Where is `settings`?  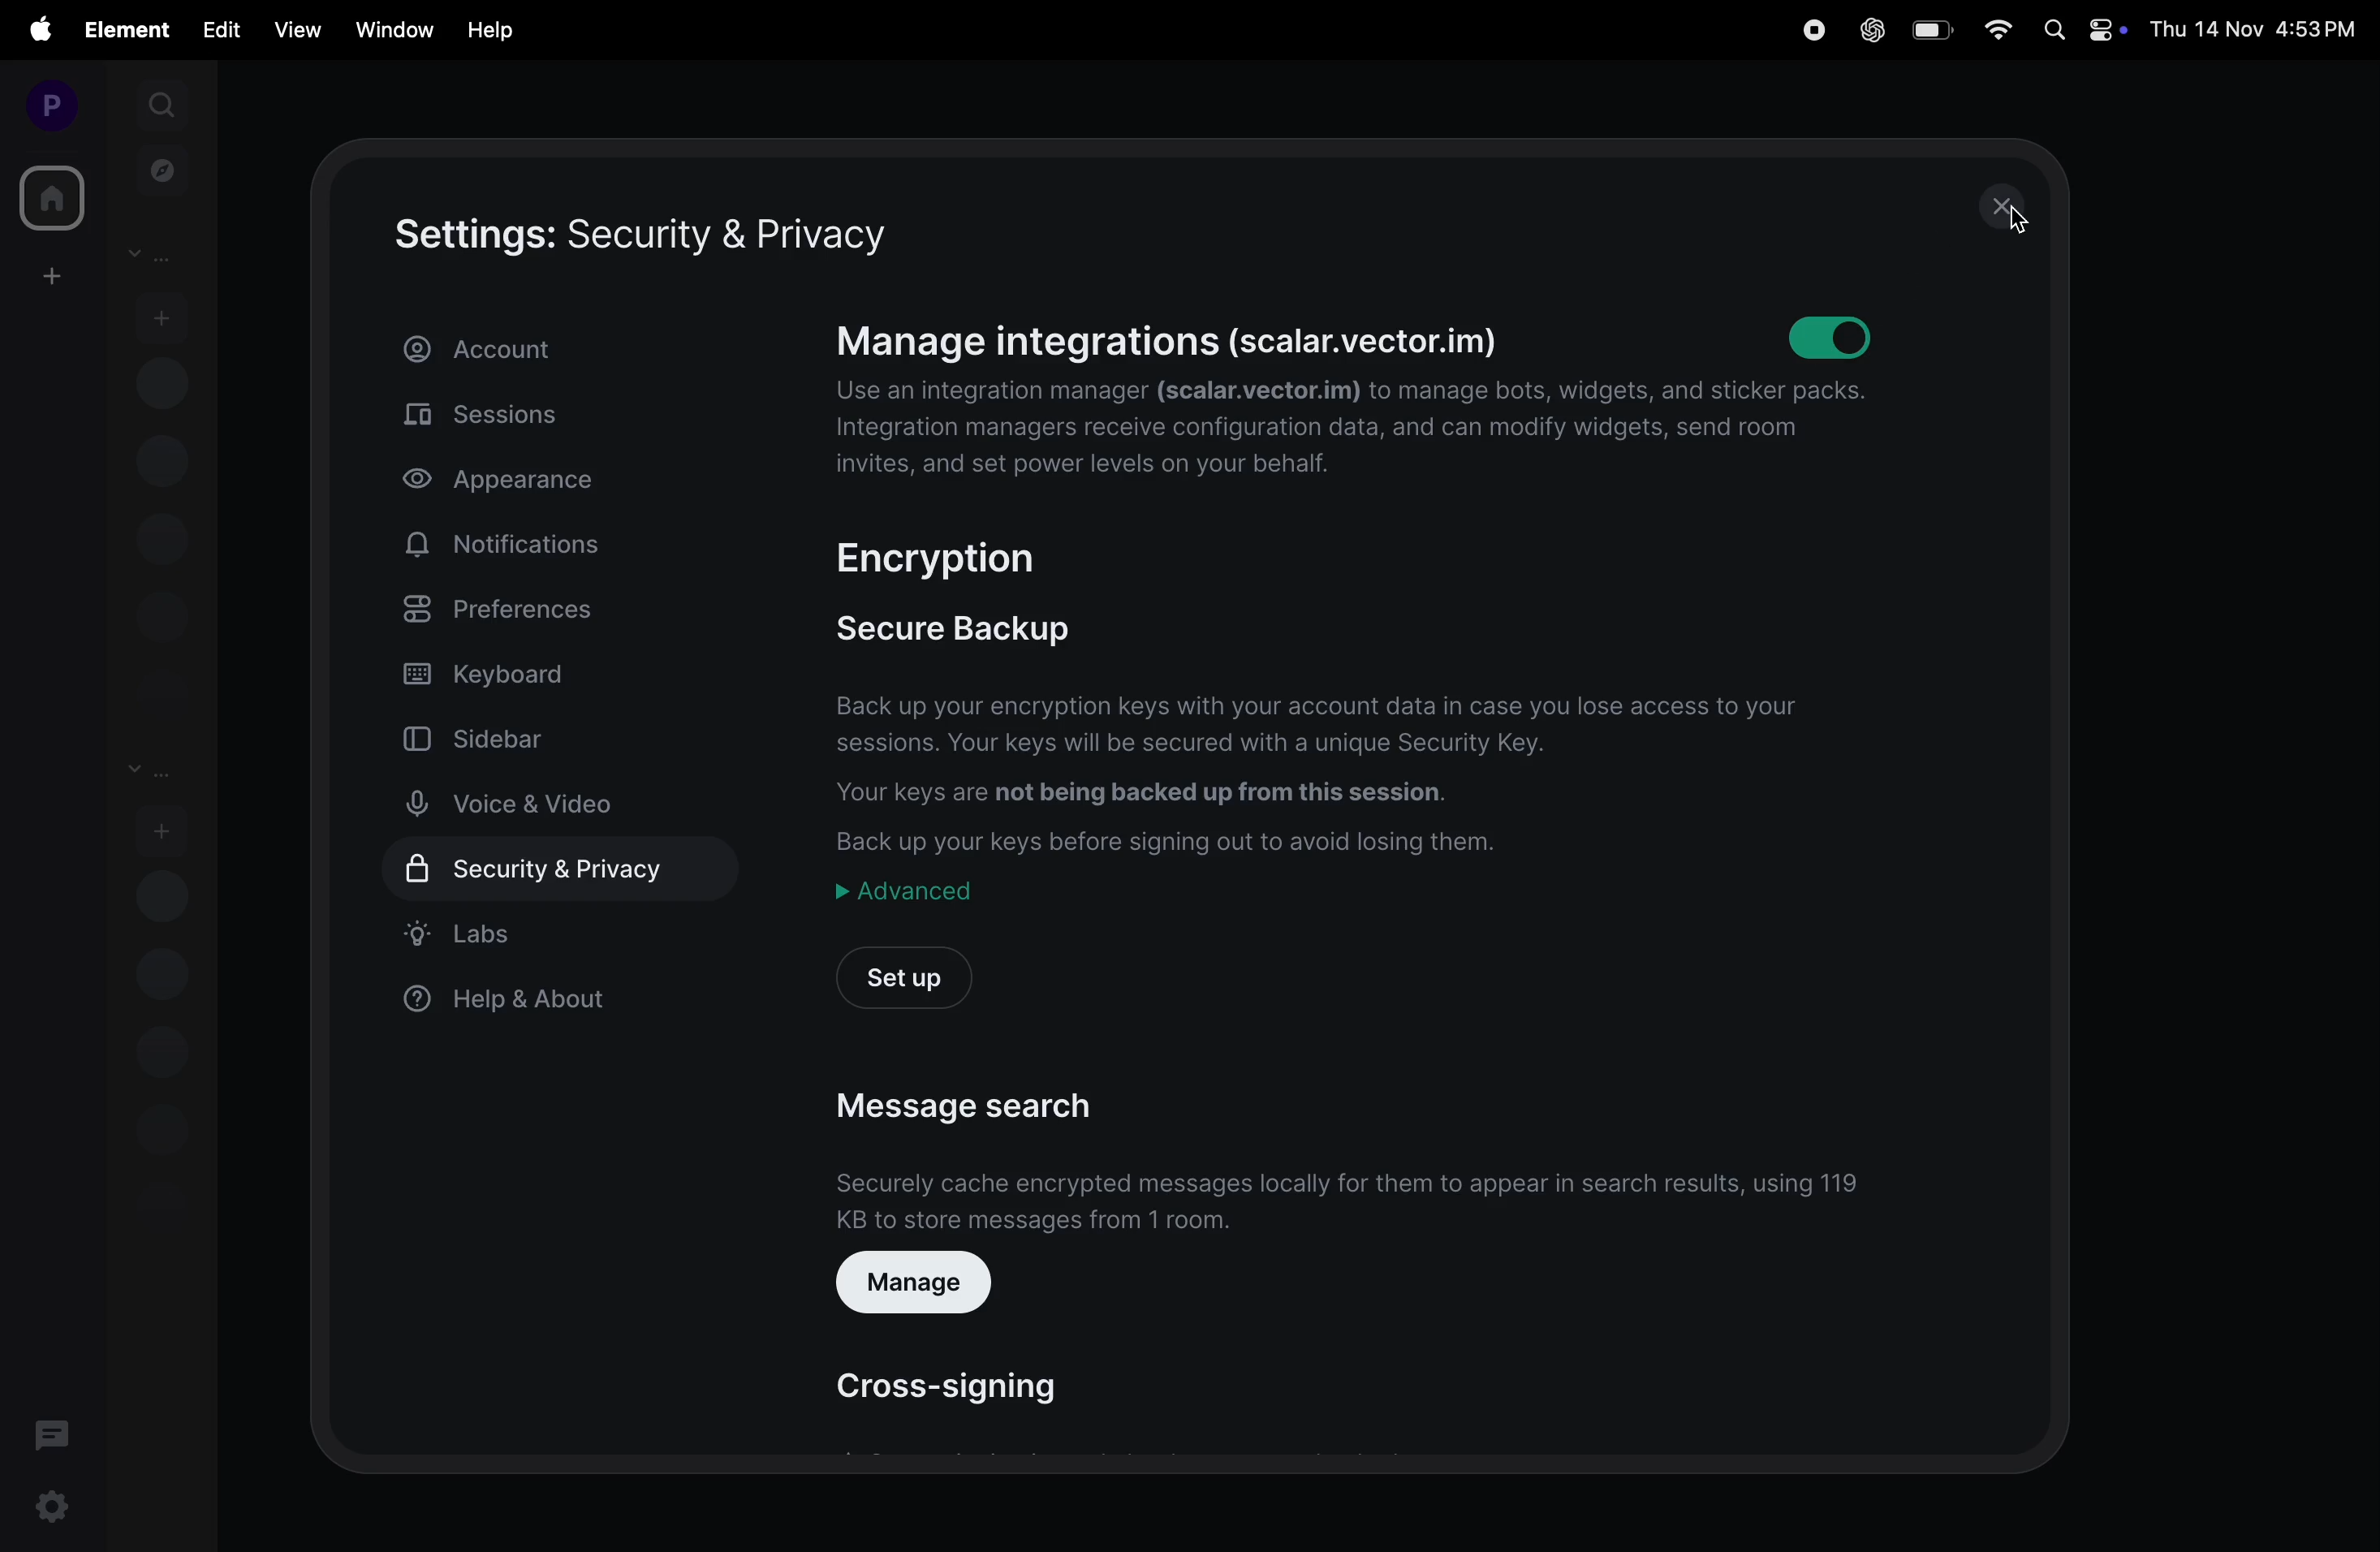
settings is located at coordinates (52, 1507).